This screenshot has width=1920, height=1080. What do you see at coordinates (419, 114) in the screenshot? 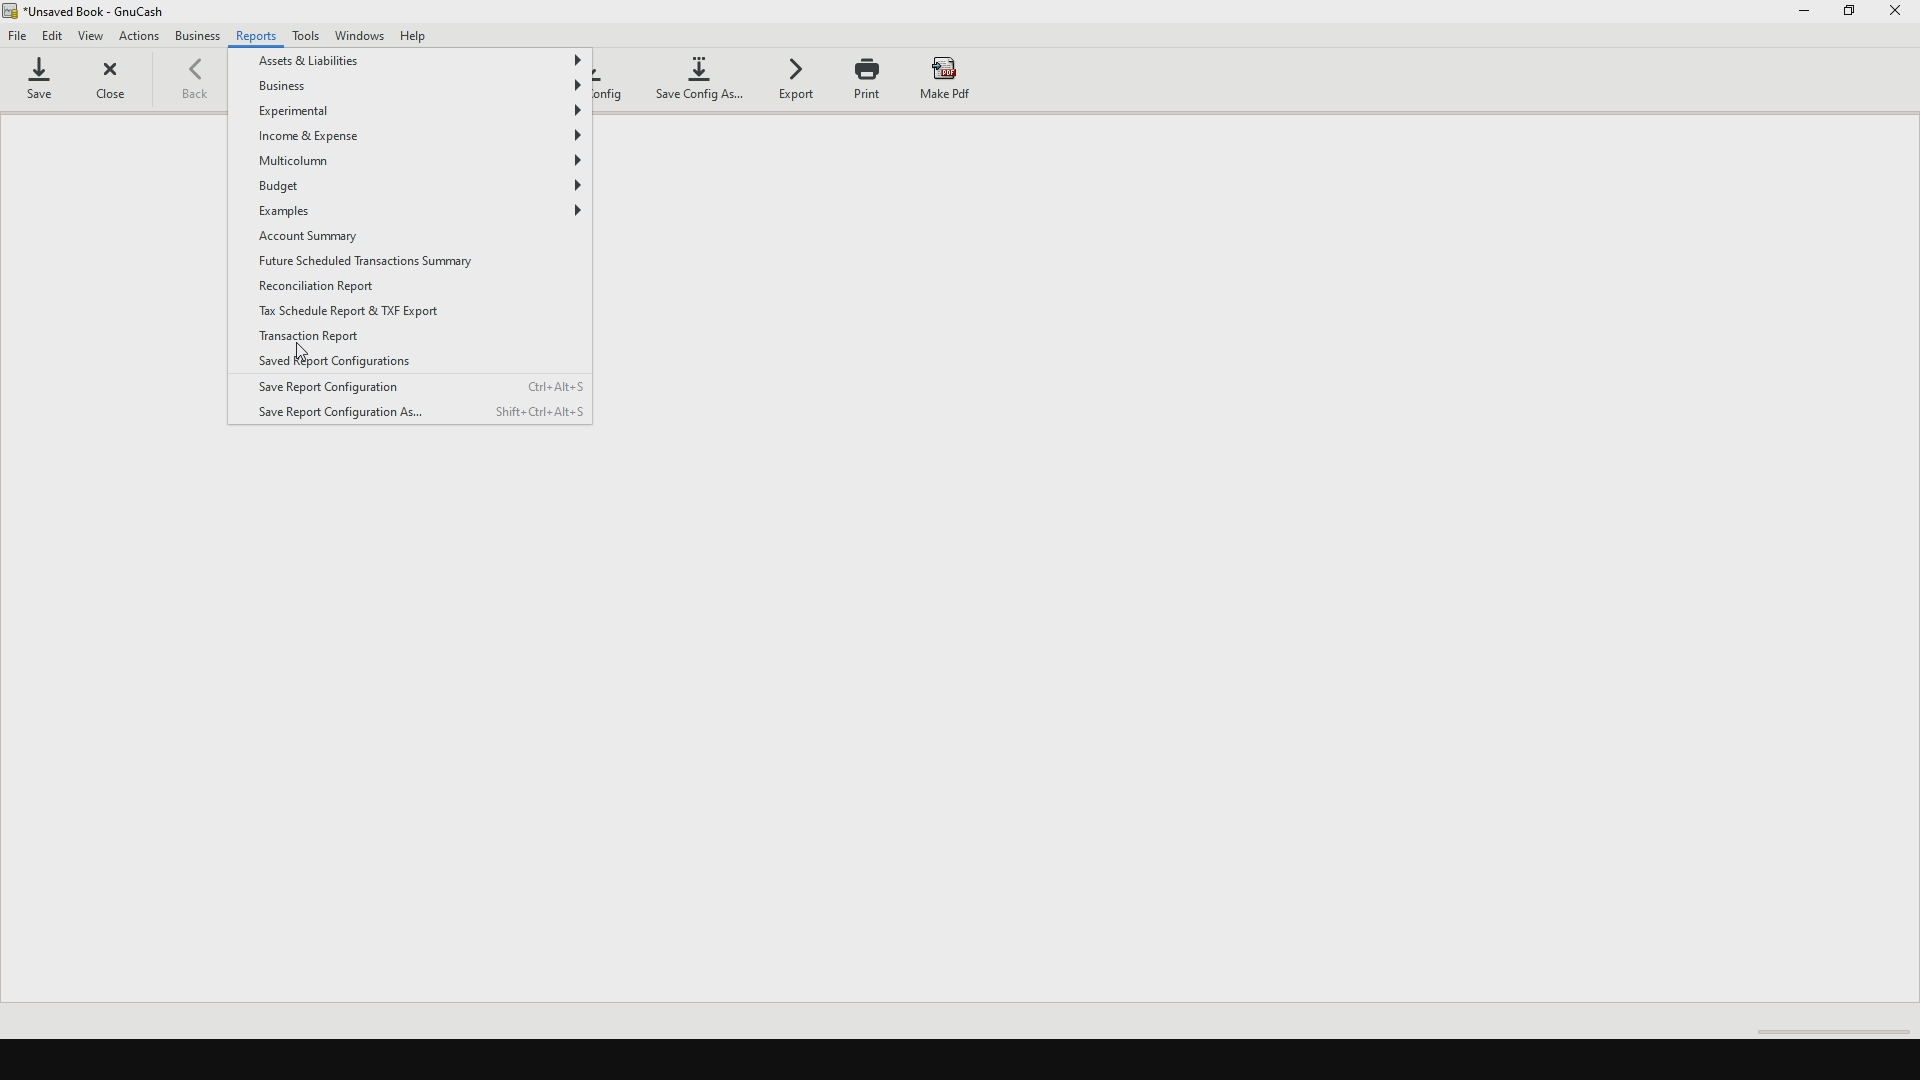
I see `experimental` at bounding box center [419, 114].